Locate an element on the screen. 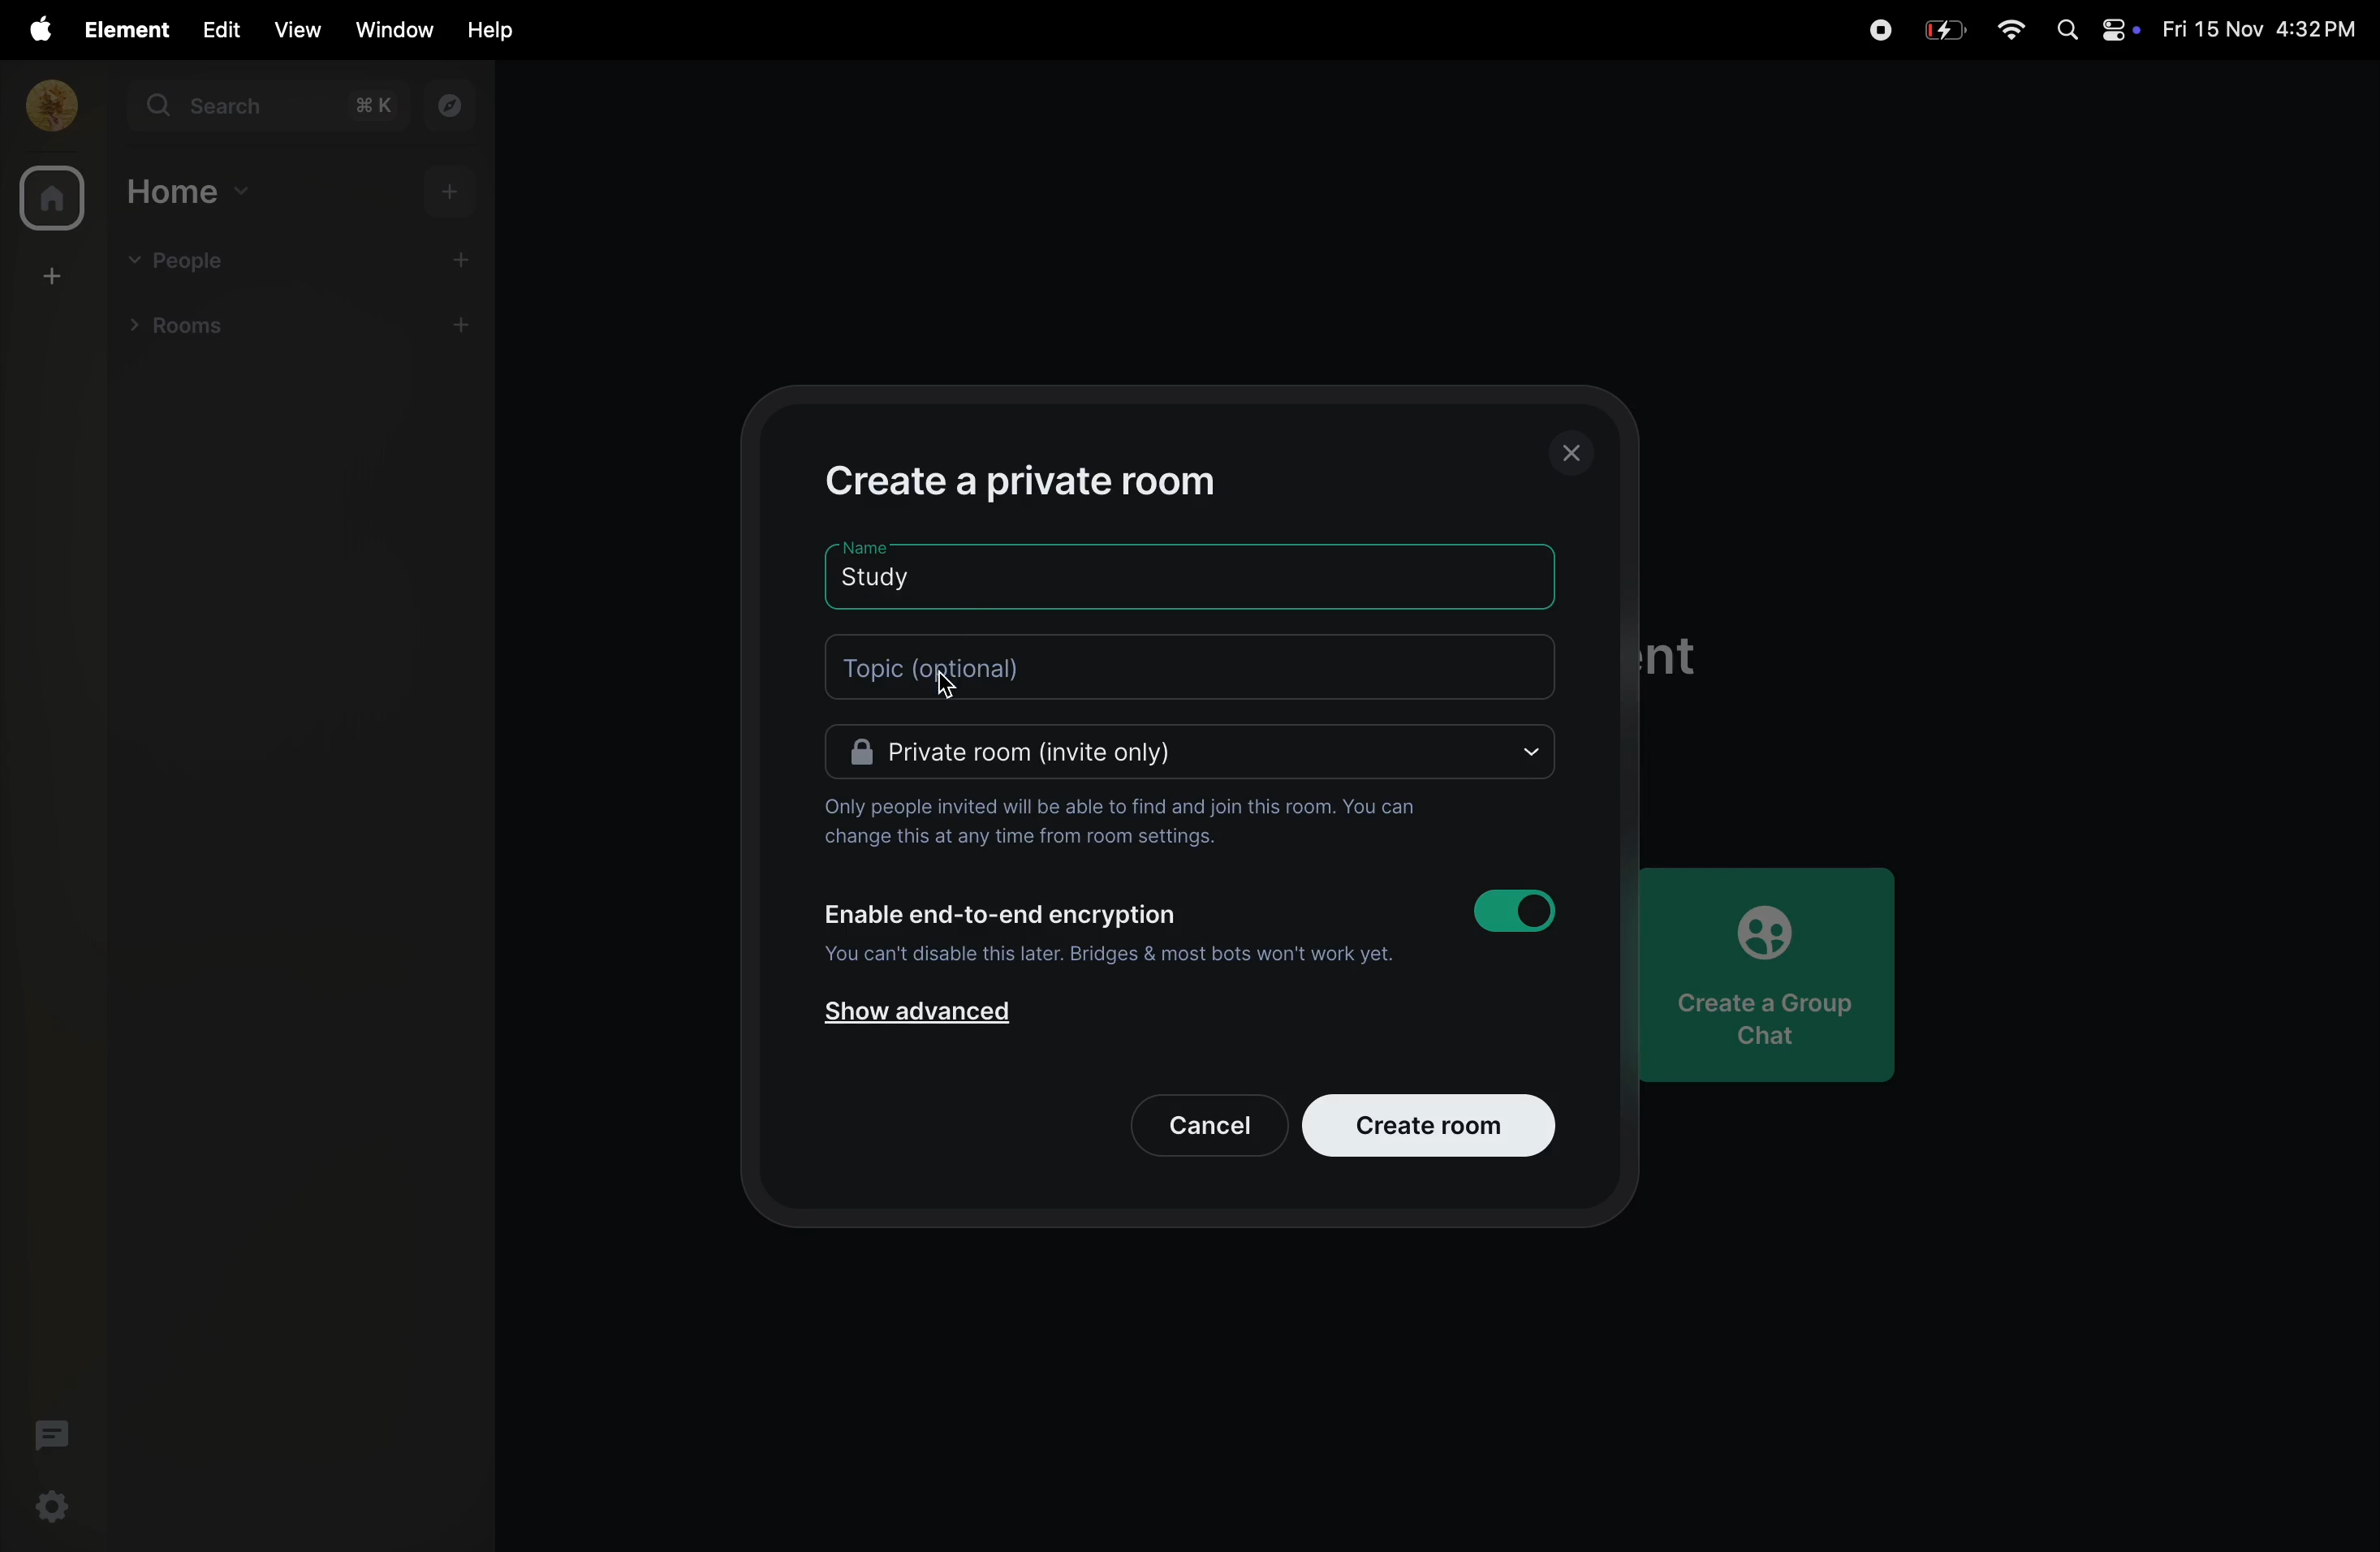 This screenshot has height=1552, width=2380. view is located at coordinates (297, 29).